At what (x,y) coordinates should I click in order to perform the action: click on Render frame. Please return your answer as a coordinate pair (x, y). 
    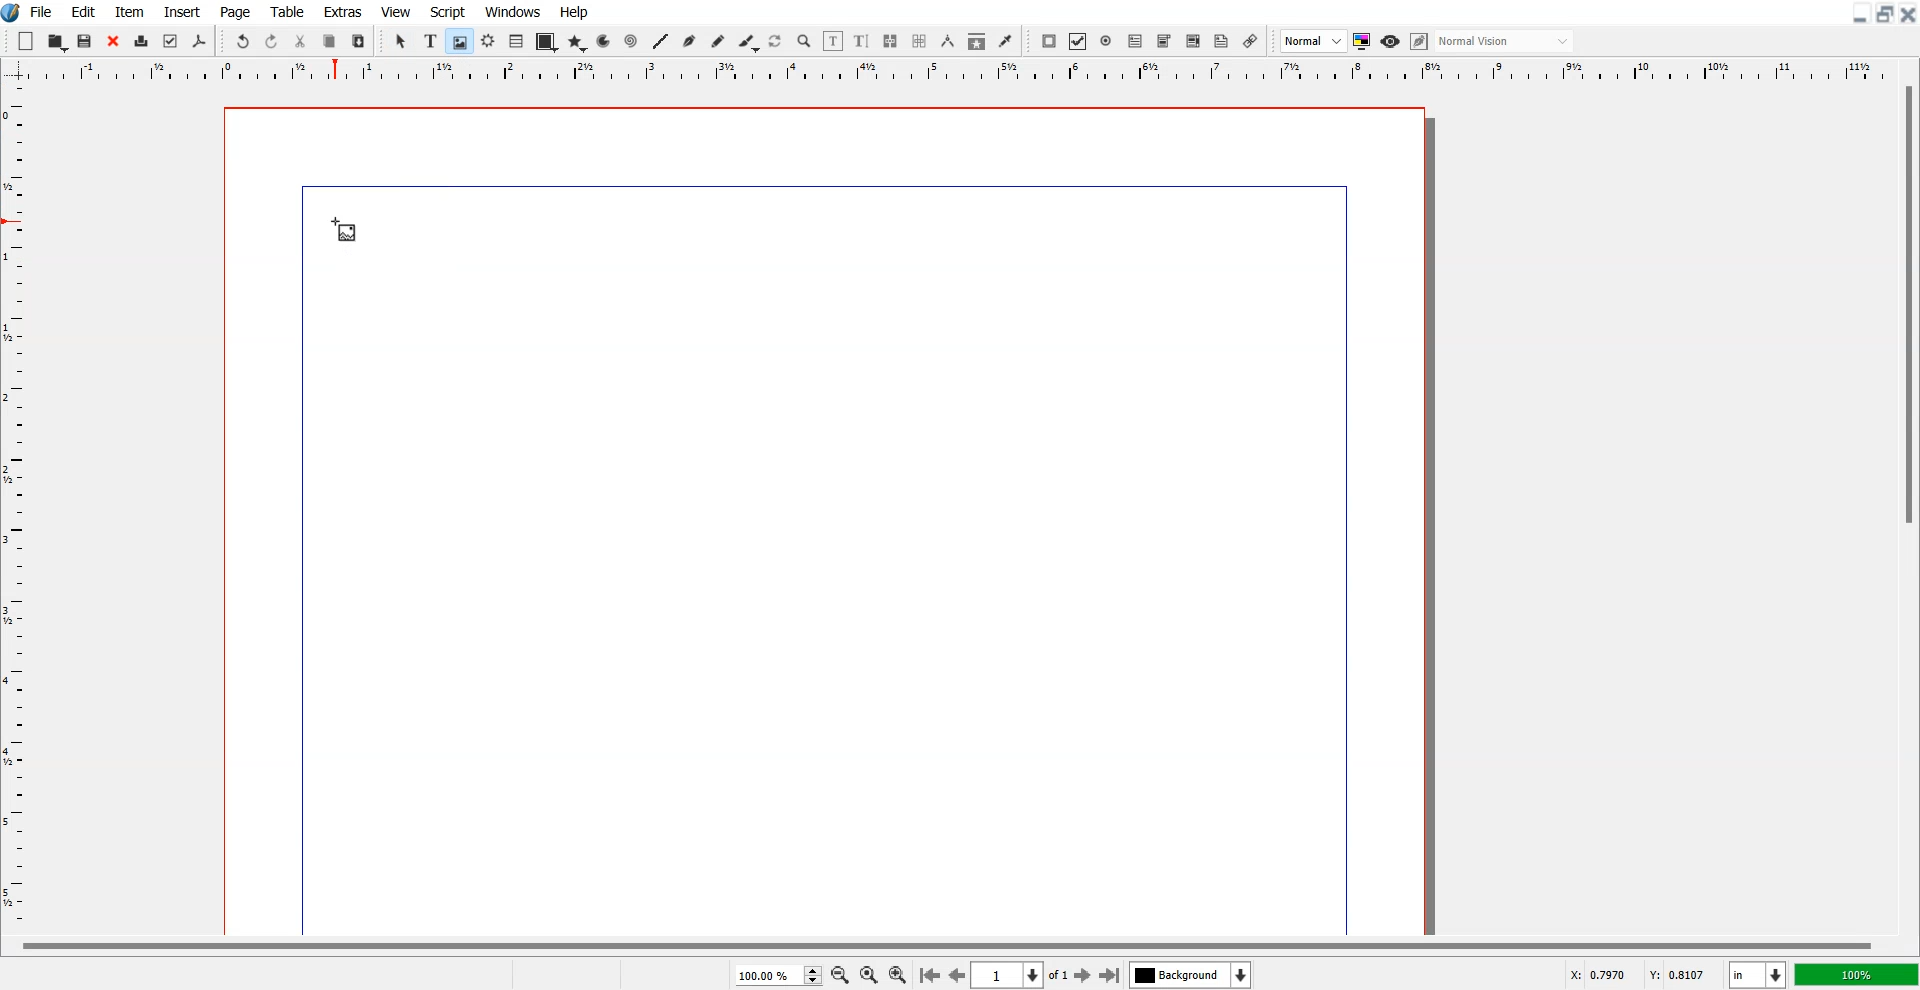
    Looking at the image, I should click on (488, 41).